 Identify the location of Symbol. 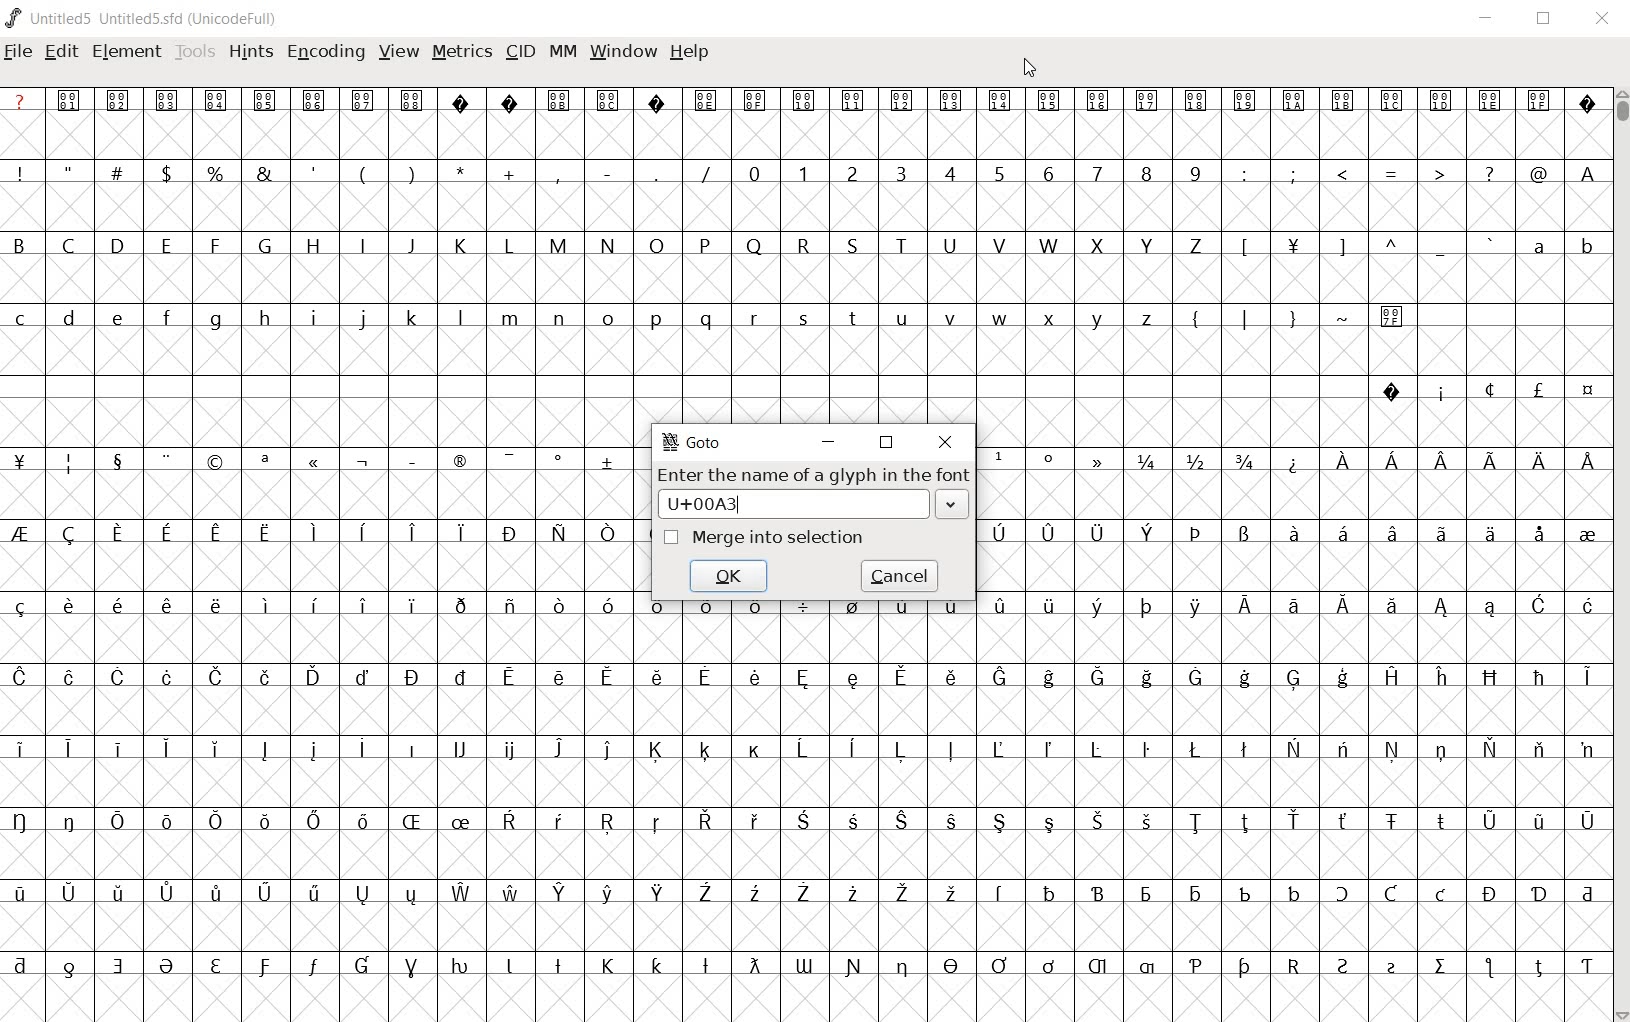
(1392, 967).